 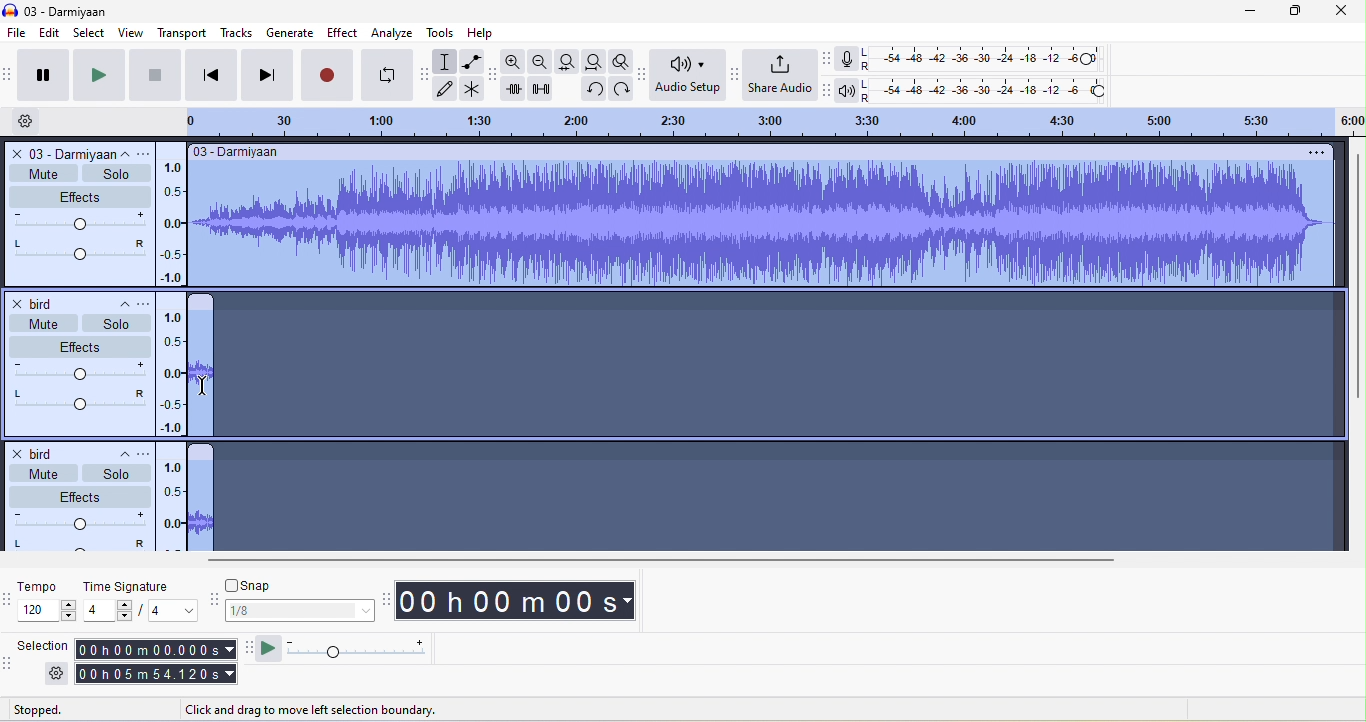 What do you see at coordinates (656, 559) in the screenshot?
I see `horizontal scroll bar` at bounding box center [656, 559].